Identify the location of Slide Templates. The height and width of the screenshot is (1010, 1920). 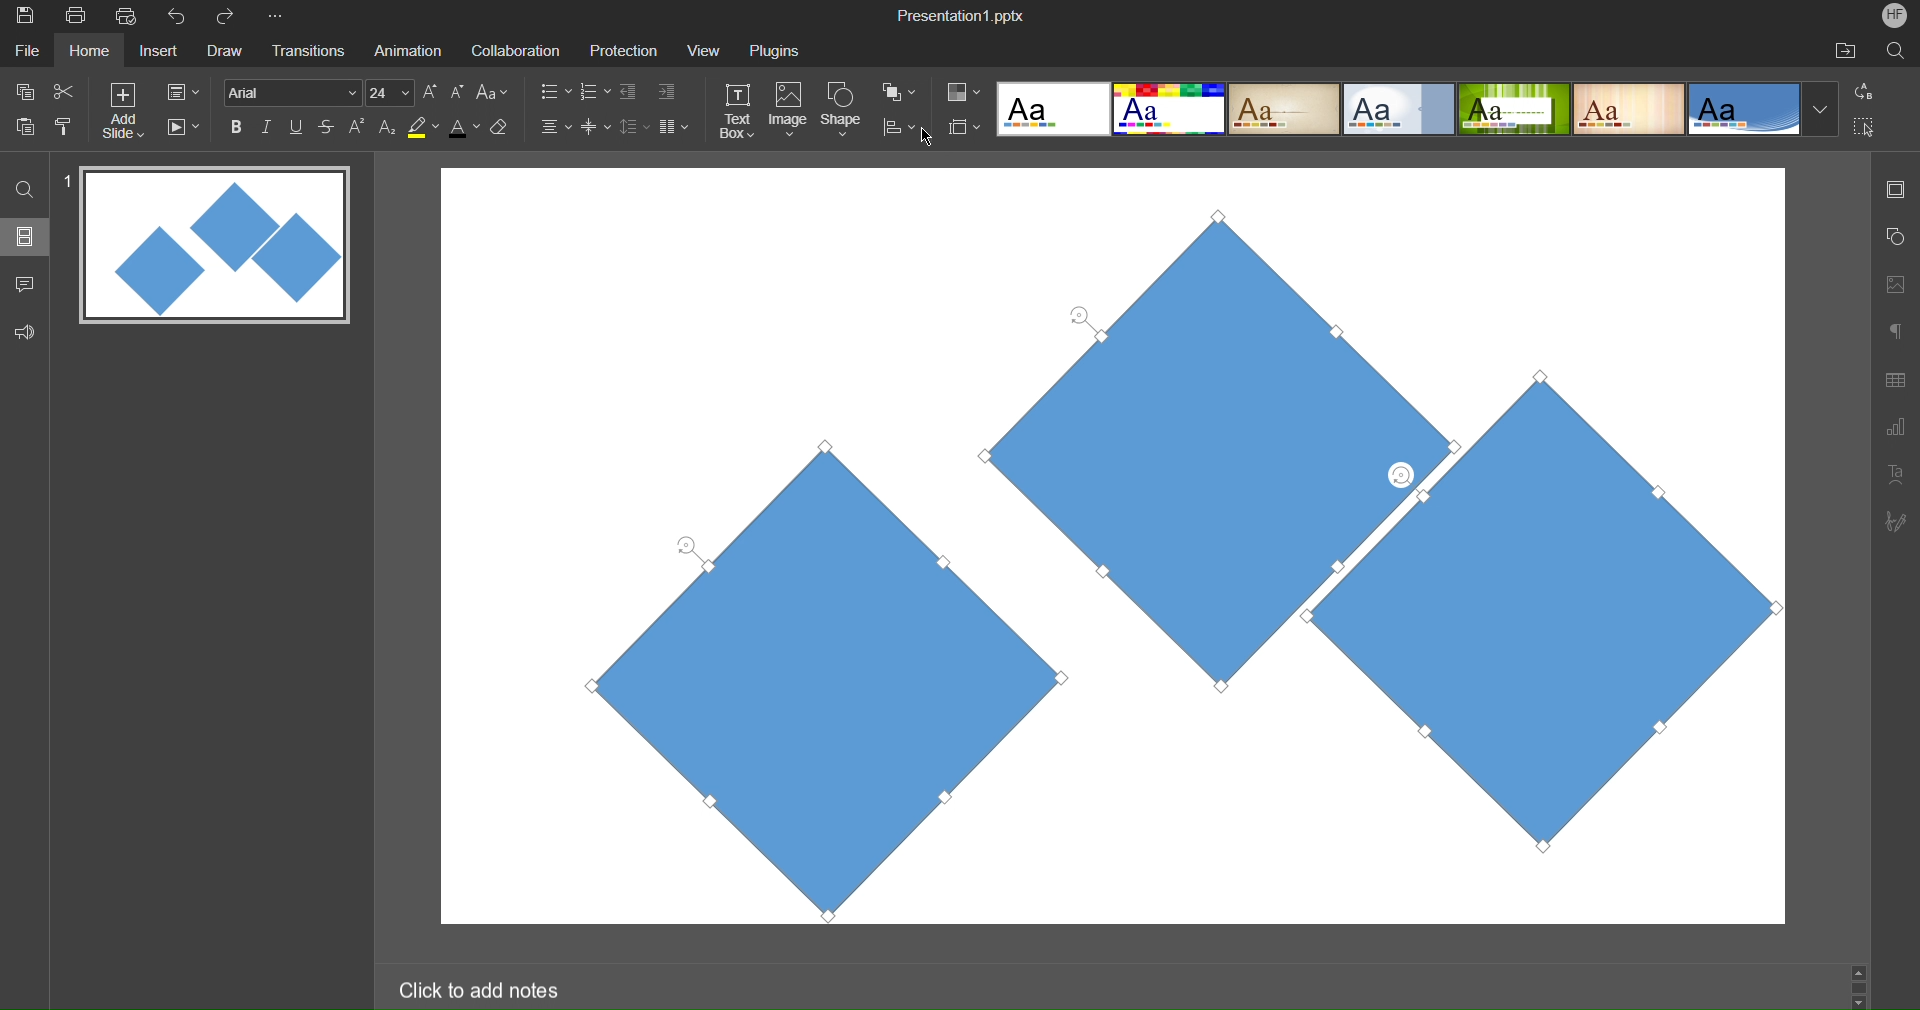
(1418, 107).